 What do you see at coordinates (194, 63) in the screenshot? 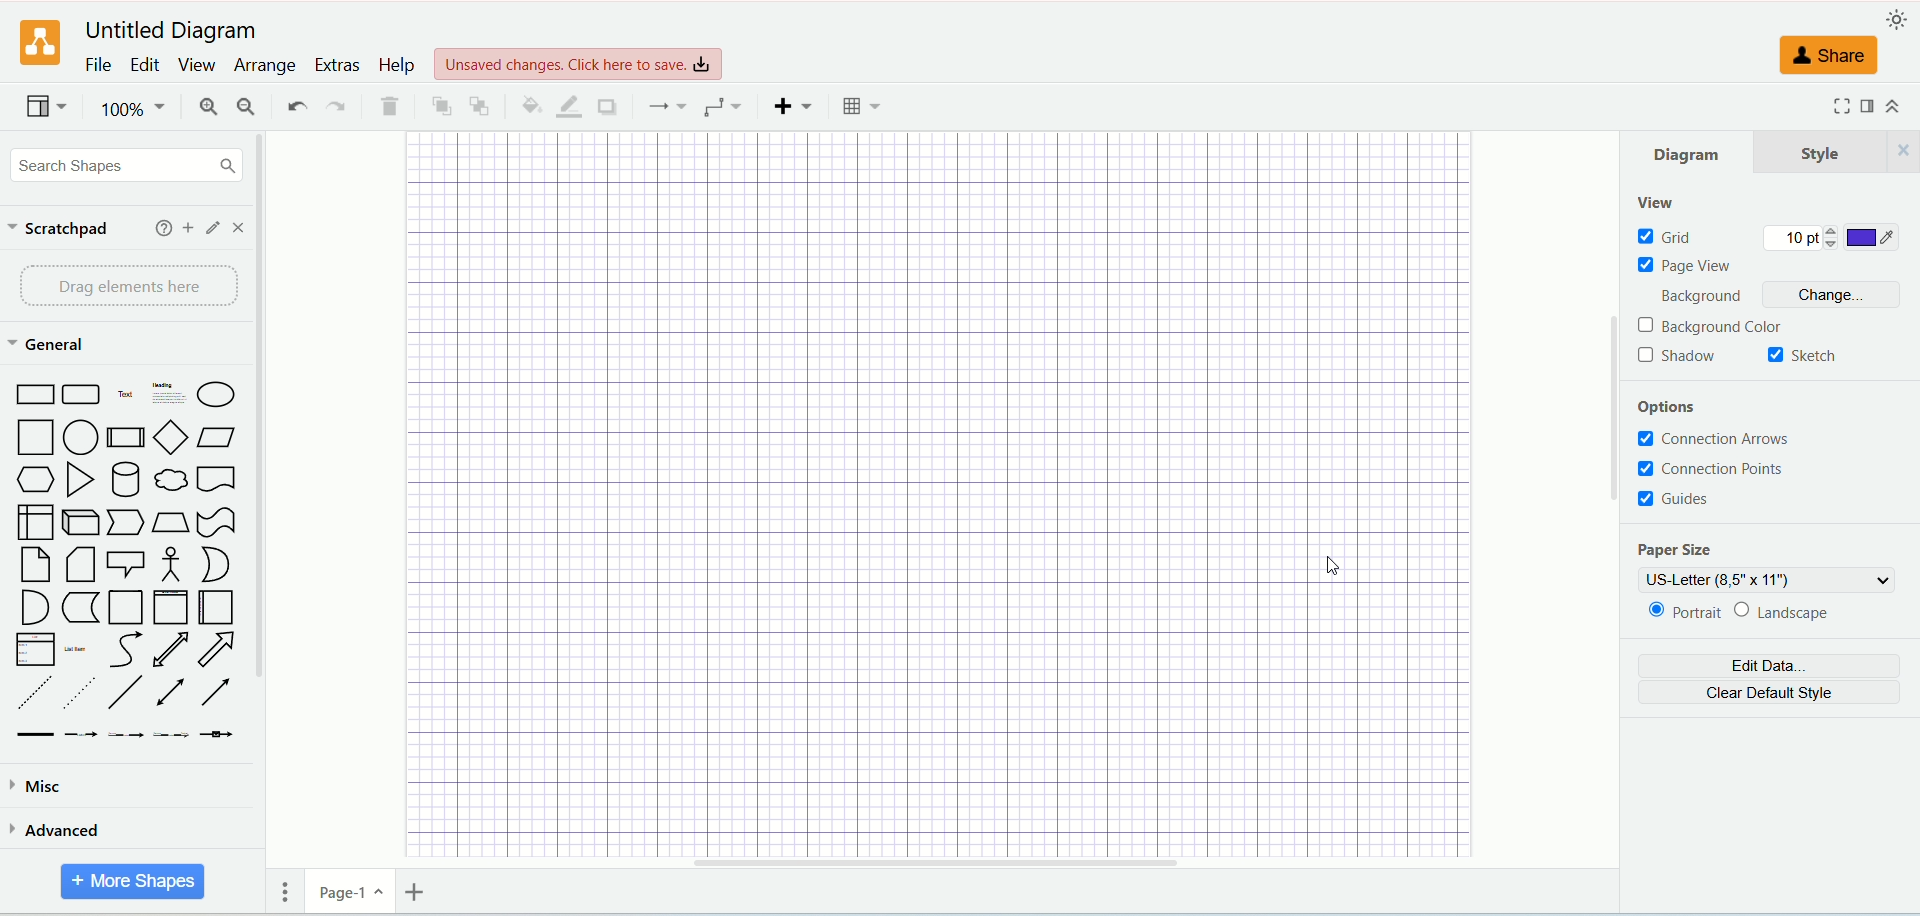
I see `view` at bounding box center [194, 63].